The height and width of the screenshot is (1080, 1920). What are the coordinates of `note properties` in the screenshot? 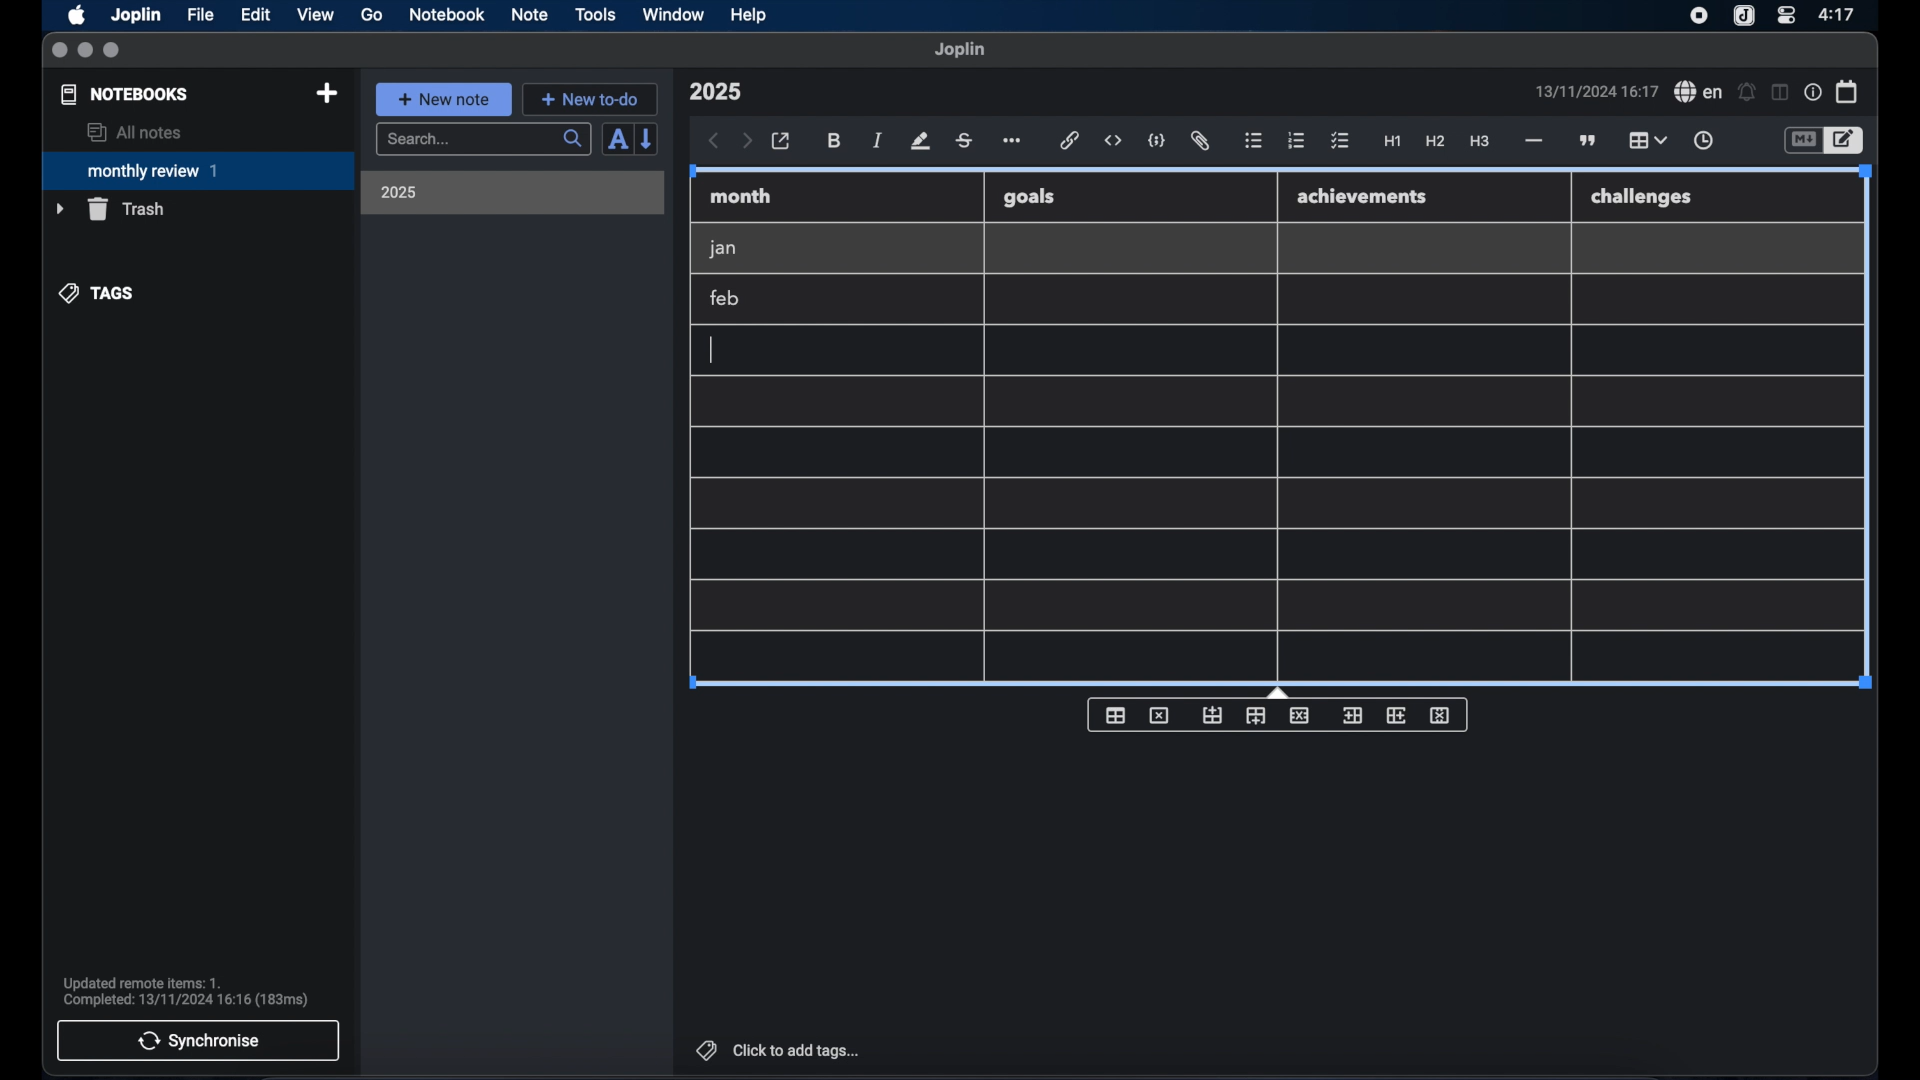 It's located at (1813, 93).